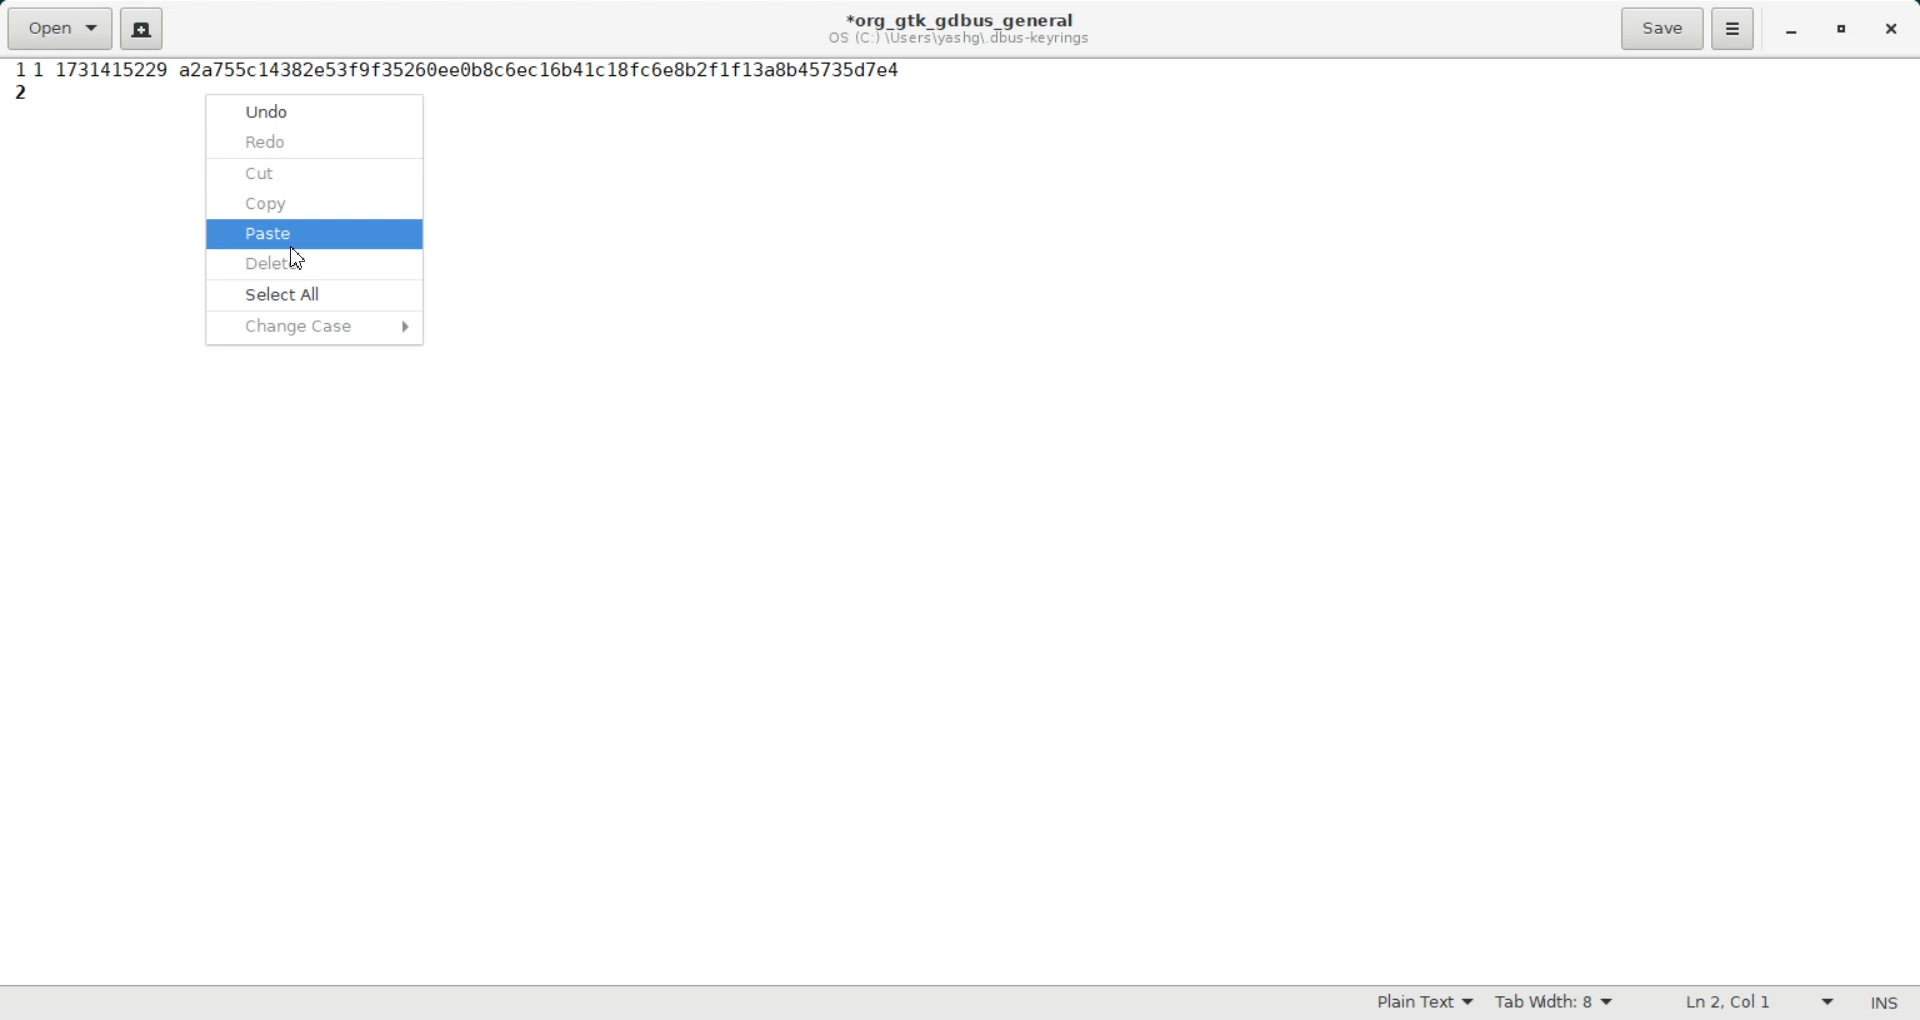 The height and width of the screenshot is (1020, 1920). Describe the element at coordinates (318, 203) in the screenshot. I see `copy` at that location.